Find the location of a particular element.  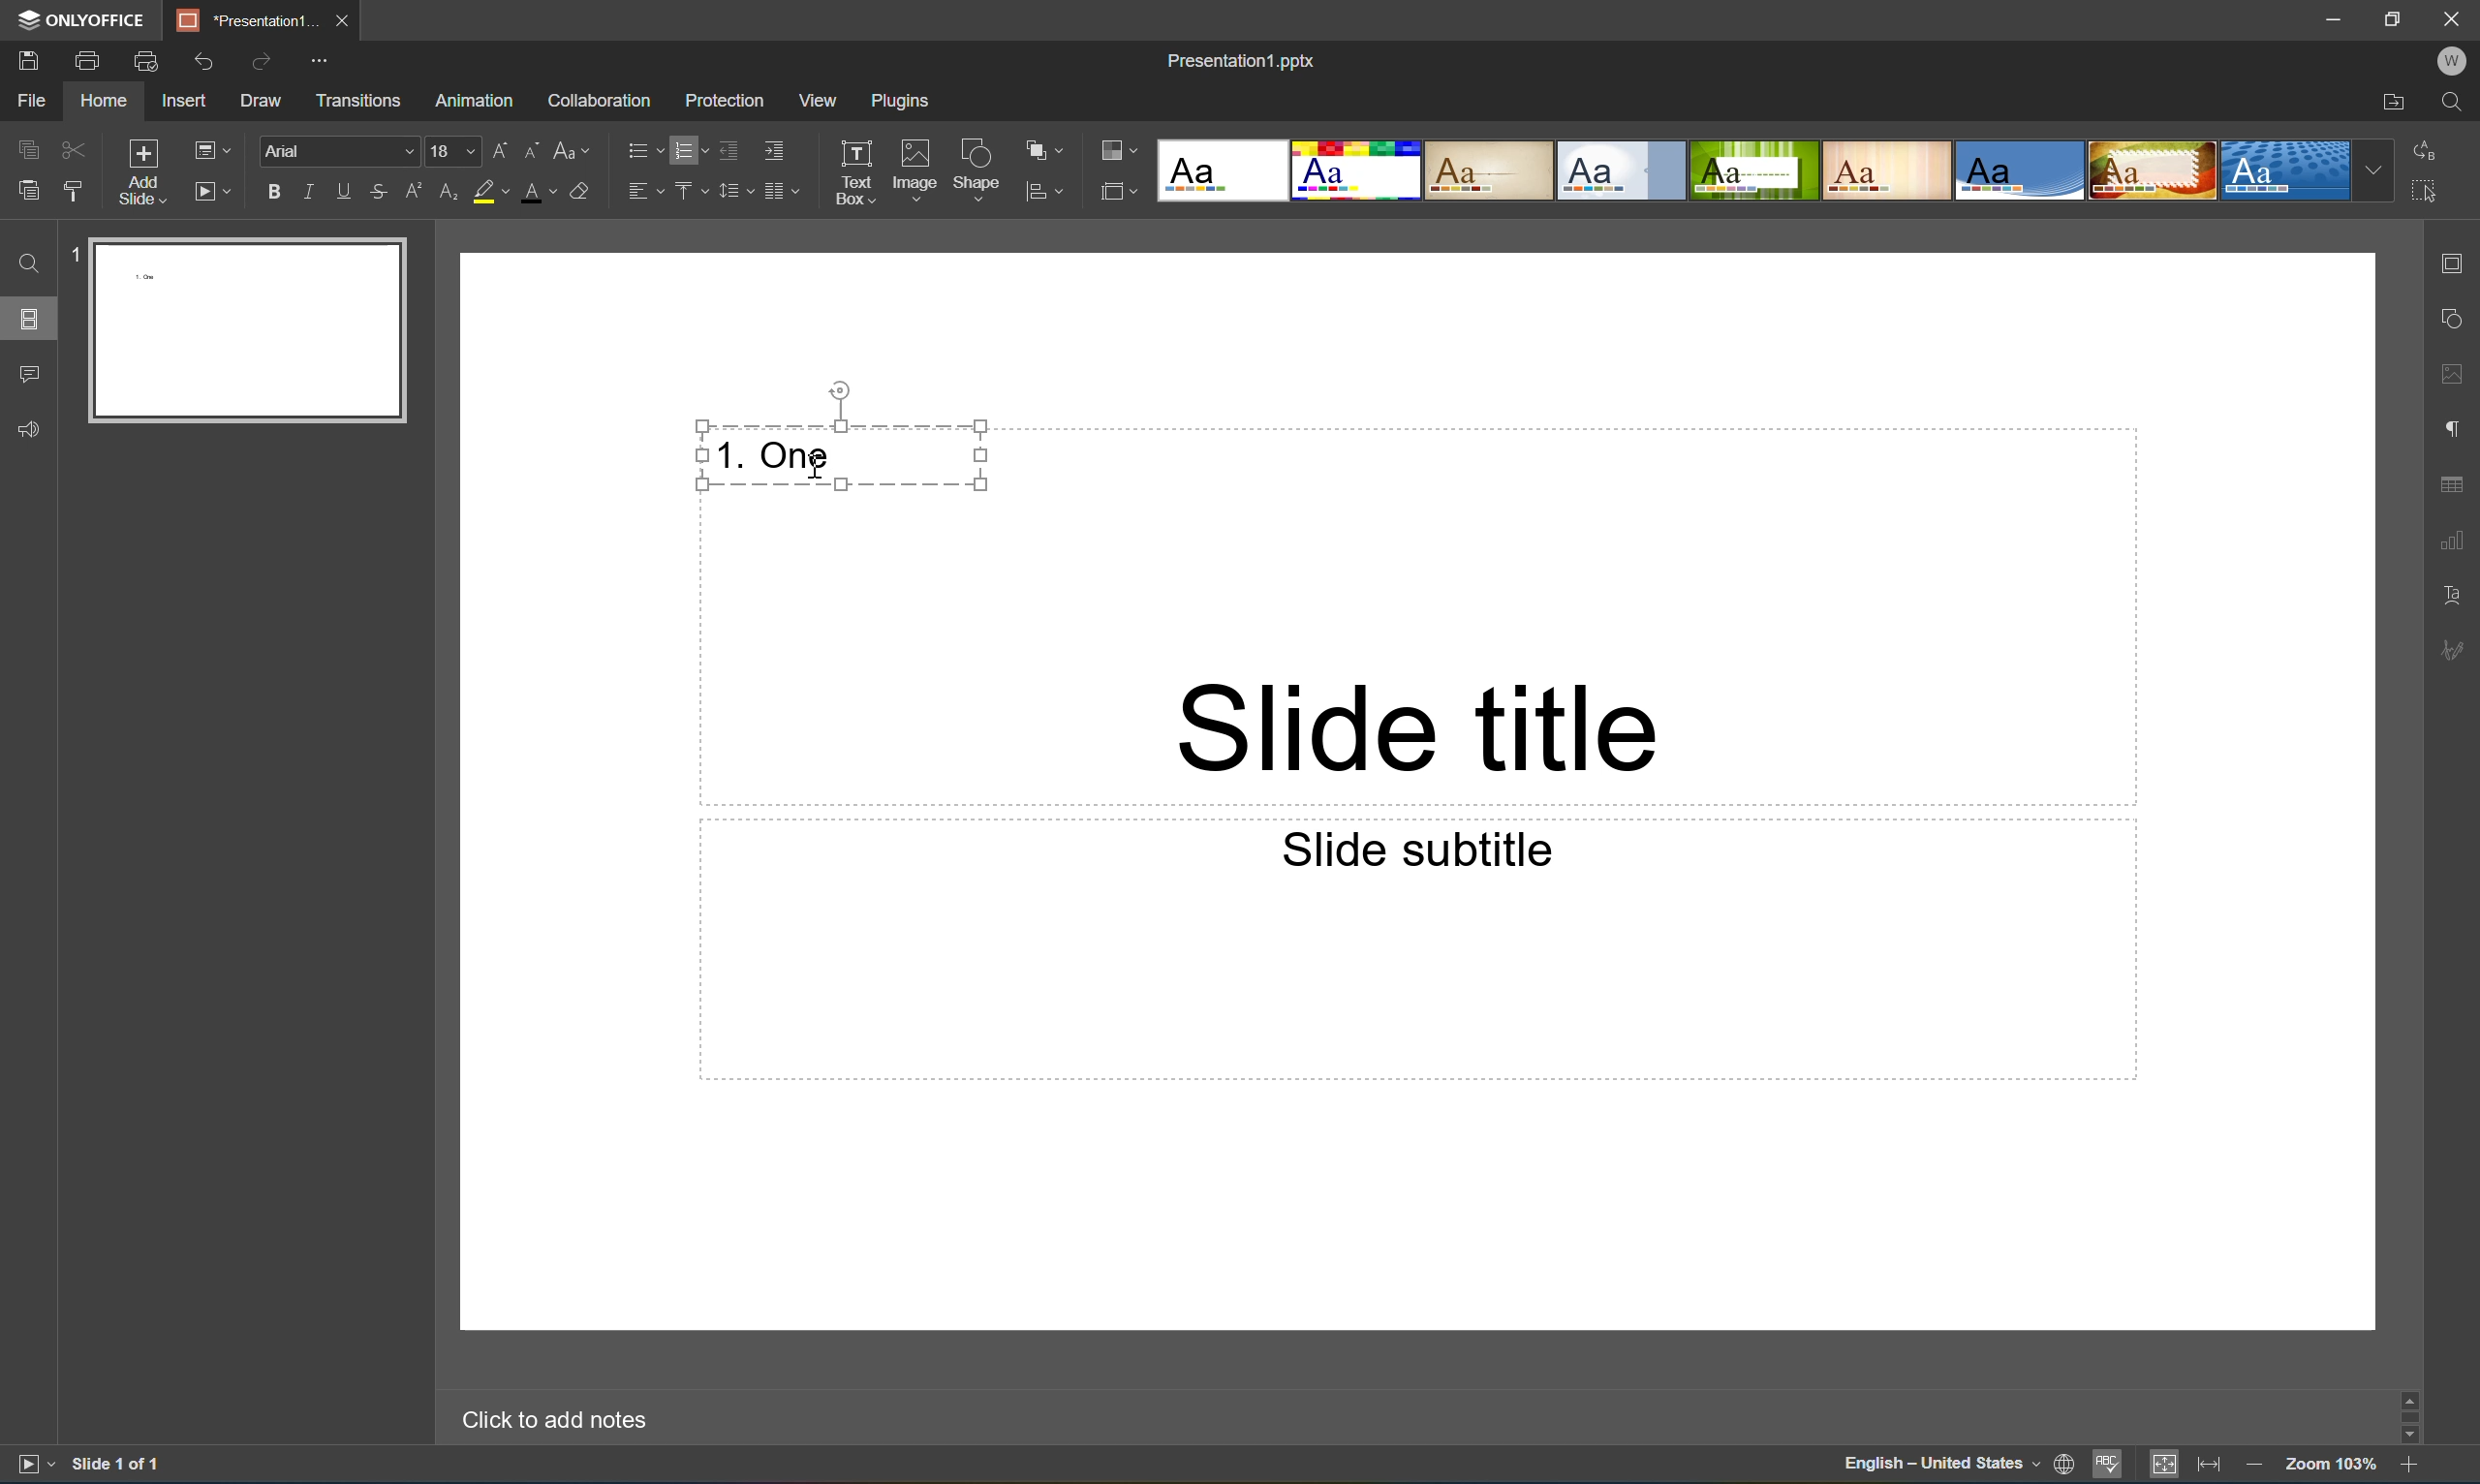

Paste is located at coordinates (28, 190).